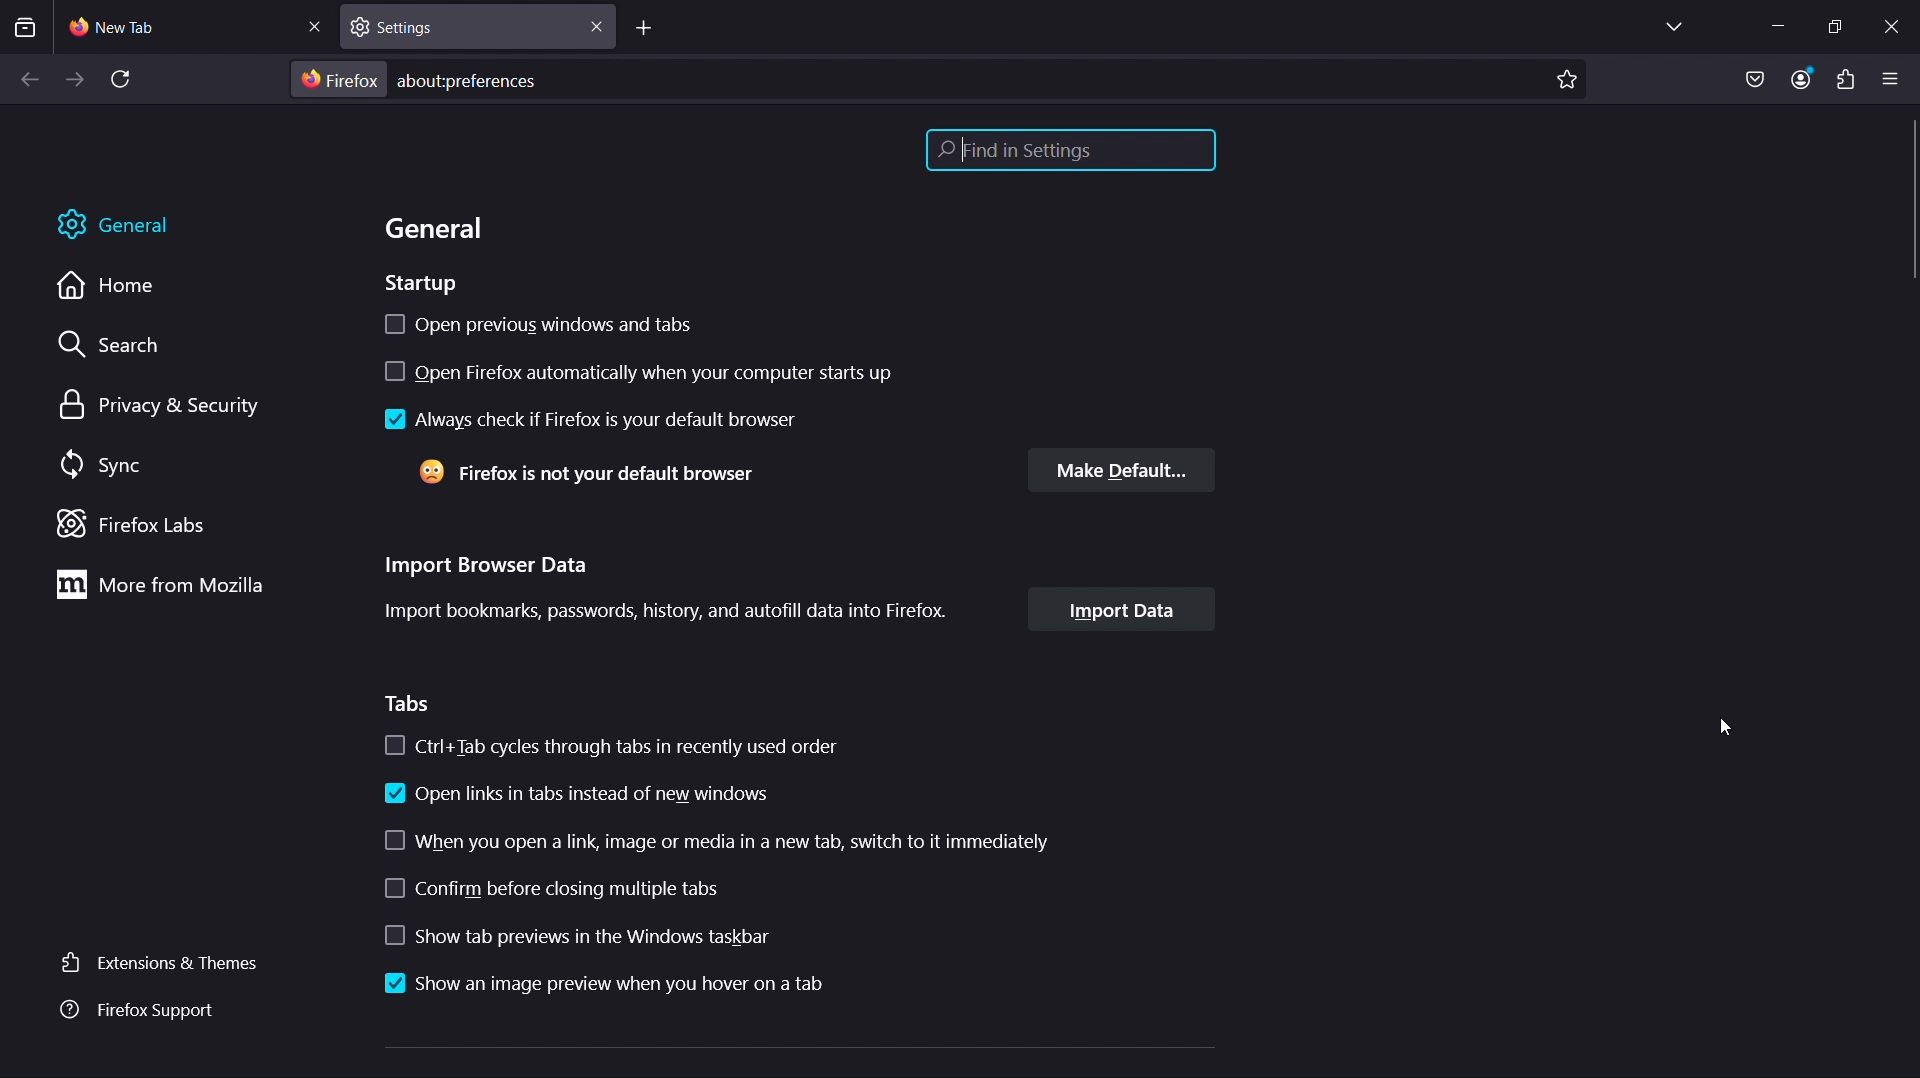  I want to click on Firefox is not your default browser, so click(623, 475).